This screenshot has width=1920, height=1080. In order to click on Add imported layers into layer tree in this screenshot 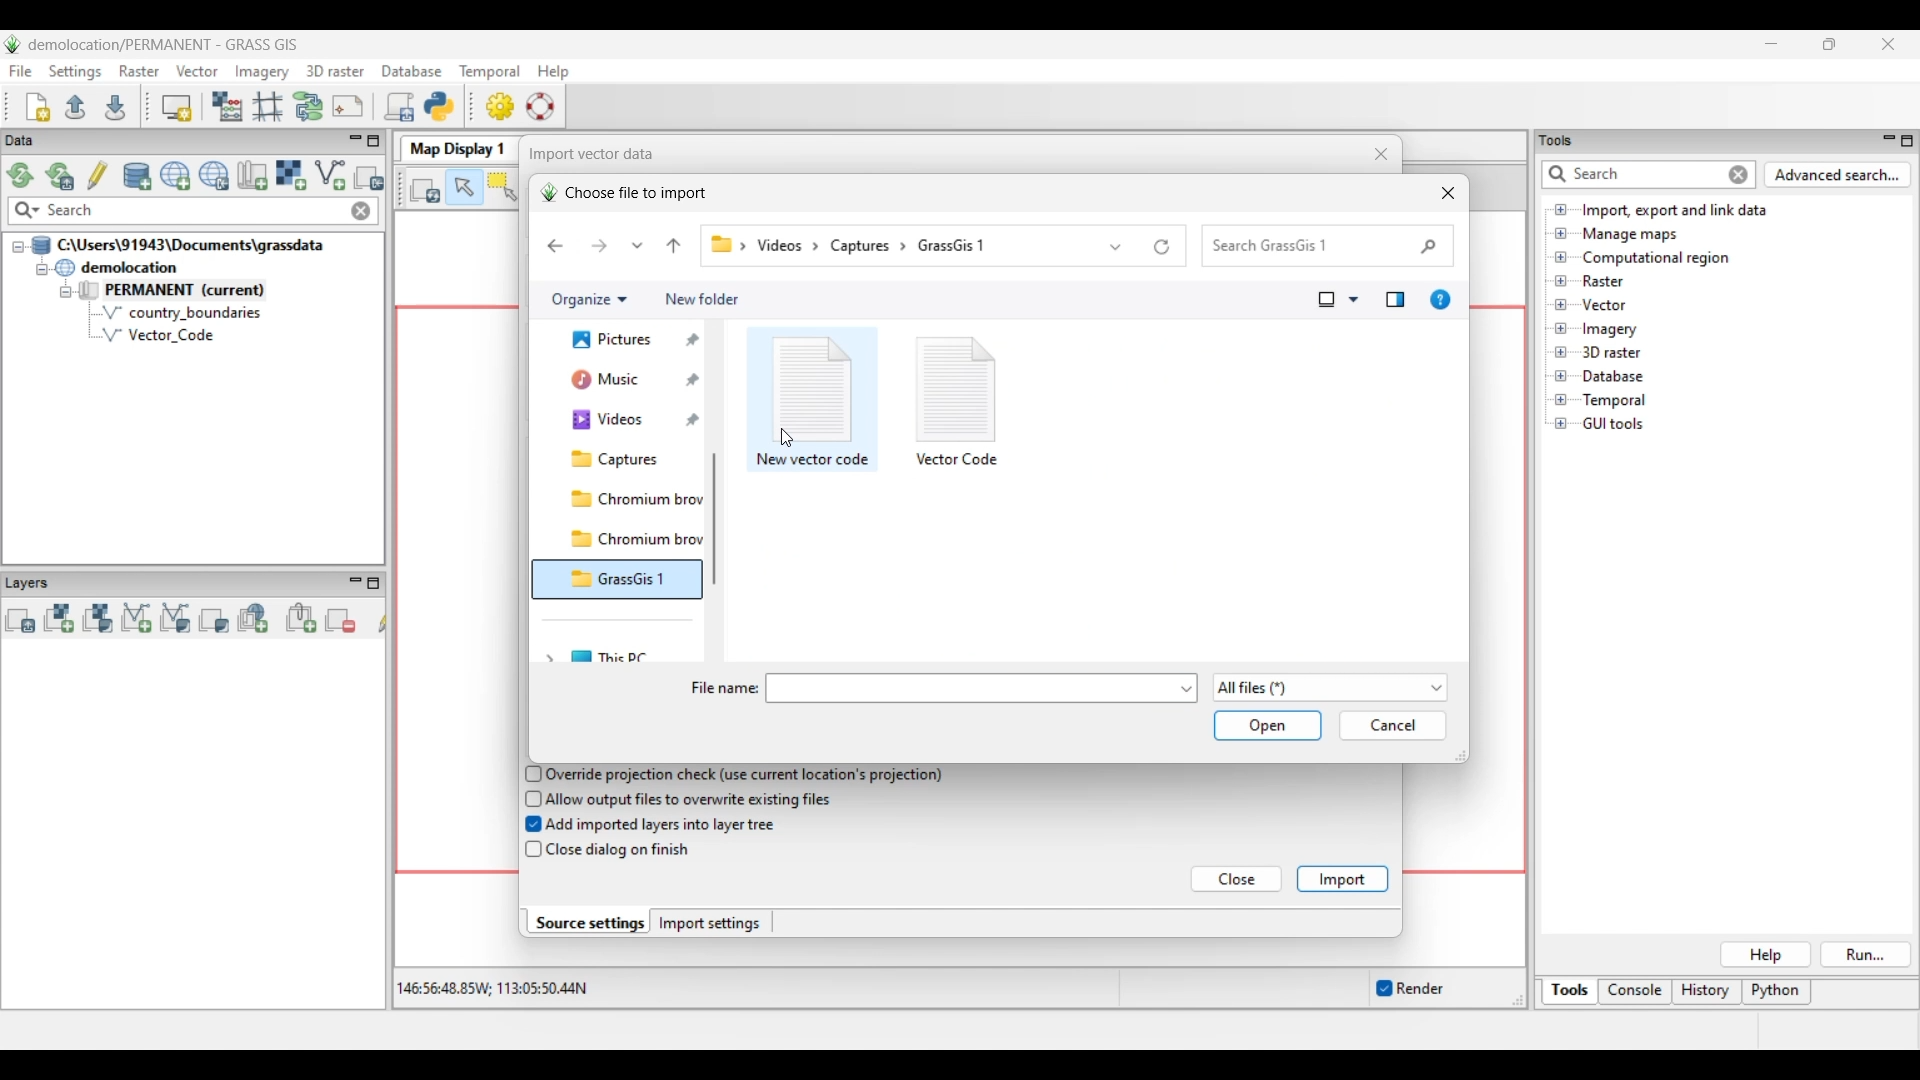, I will do `click(662, 826)`.